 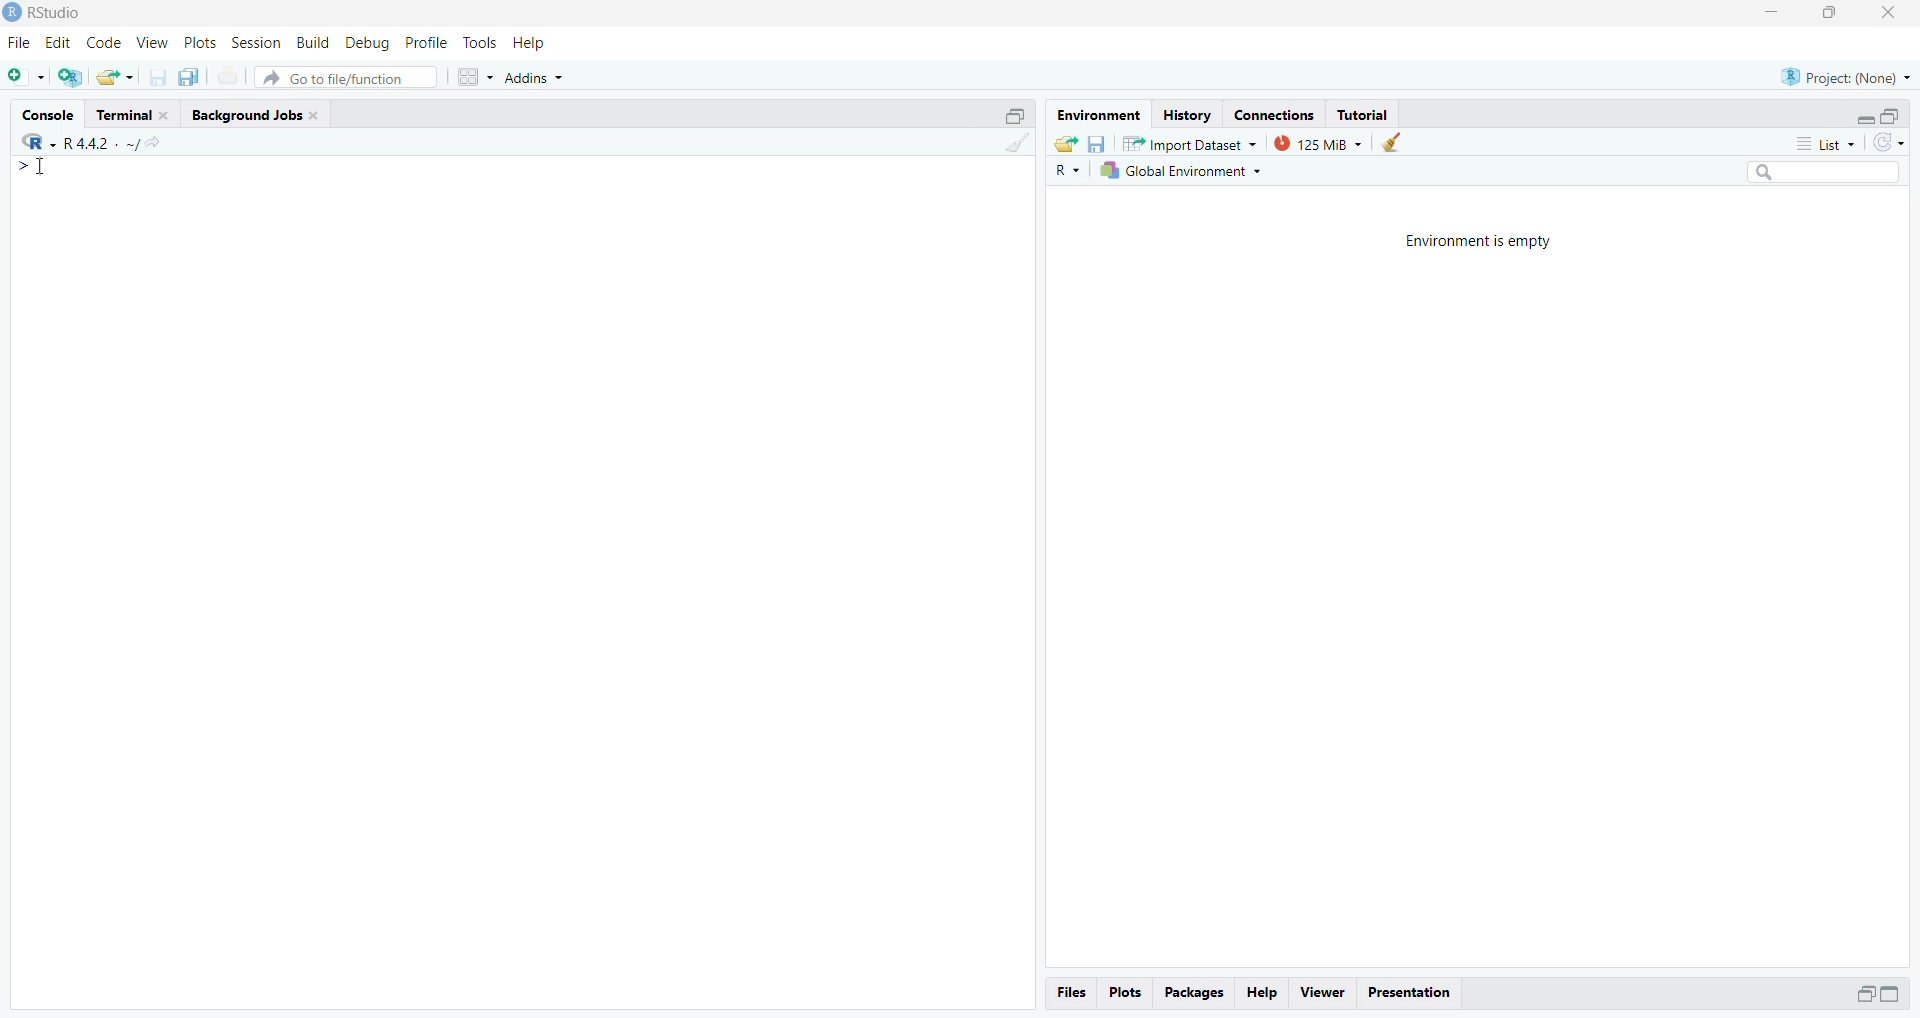 What do you see at coordinates (1865, 119) in the screenshot?
I see `minimize` at bounding box center [1865, 119].